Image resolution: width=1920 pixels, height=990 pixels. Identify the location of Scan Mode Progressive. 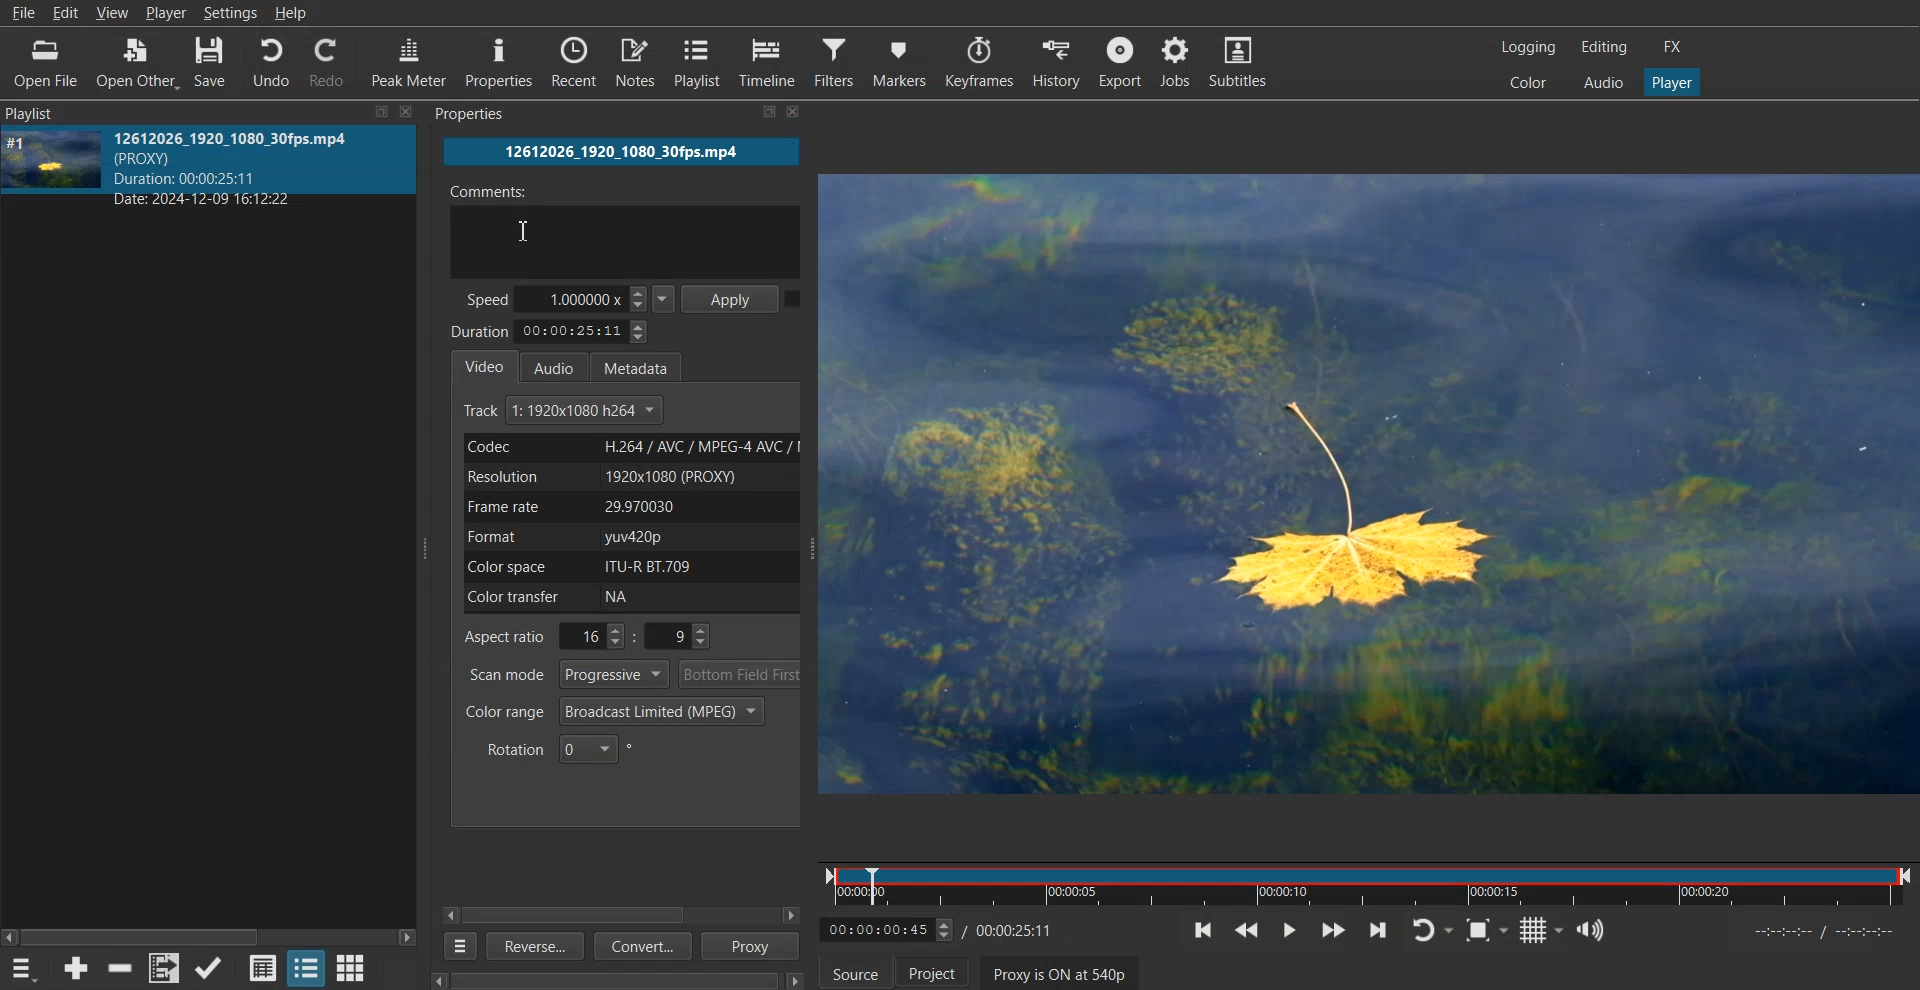
(566, 674).